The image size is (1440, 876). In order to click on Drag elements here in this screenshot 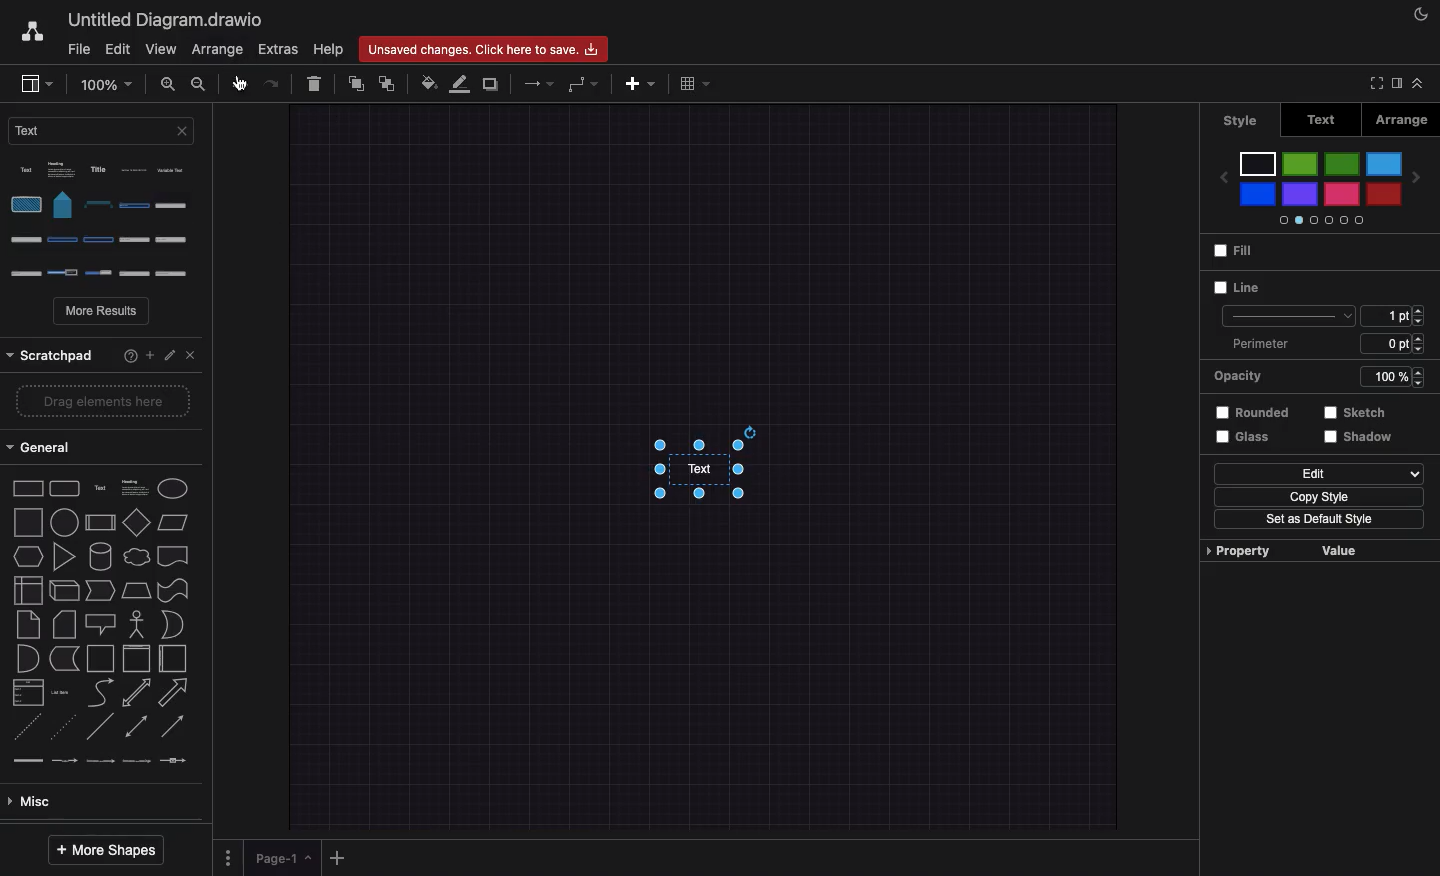, I will do `click(95, 403)`.